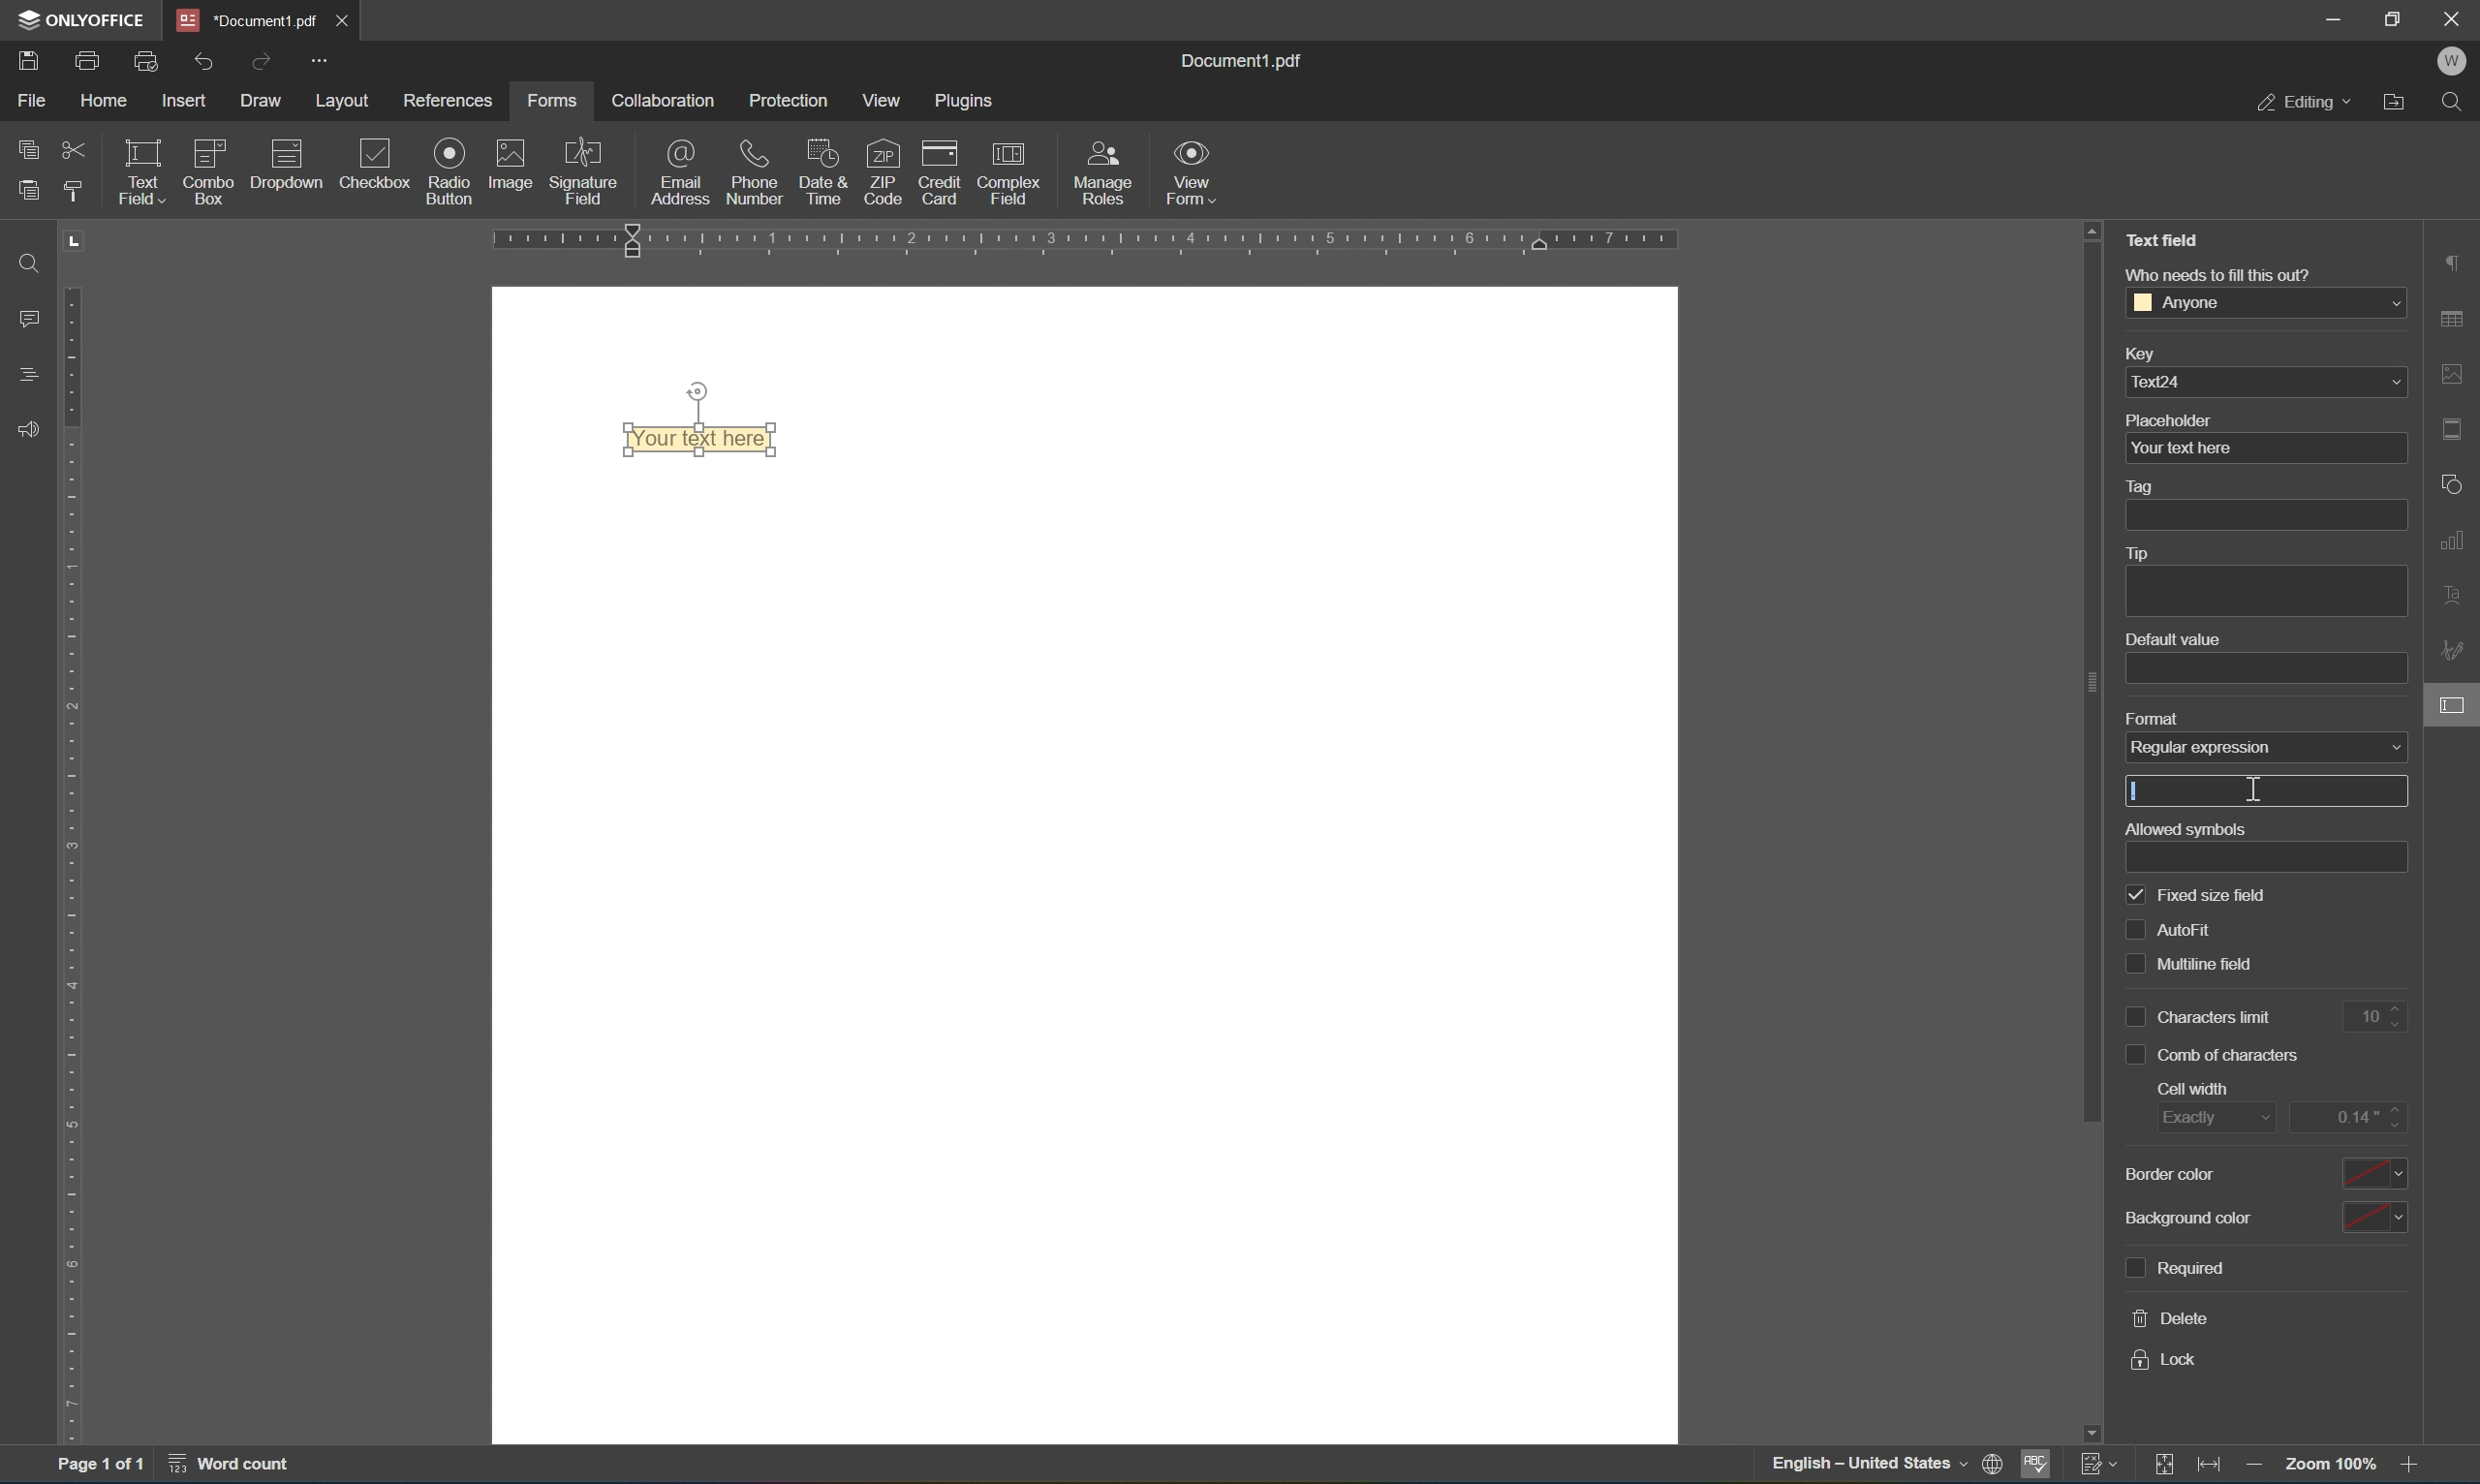 The width and height of the screenshot is (2480, 1484). Describe the element at coordinates (139, 170) in the screenshot. I see `text field` at that location.